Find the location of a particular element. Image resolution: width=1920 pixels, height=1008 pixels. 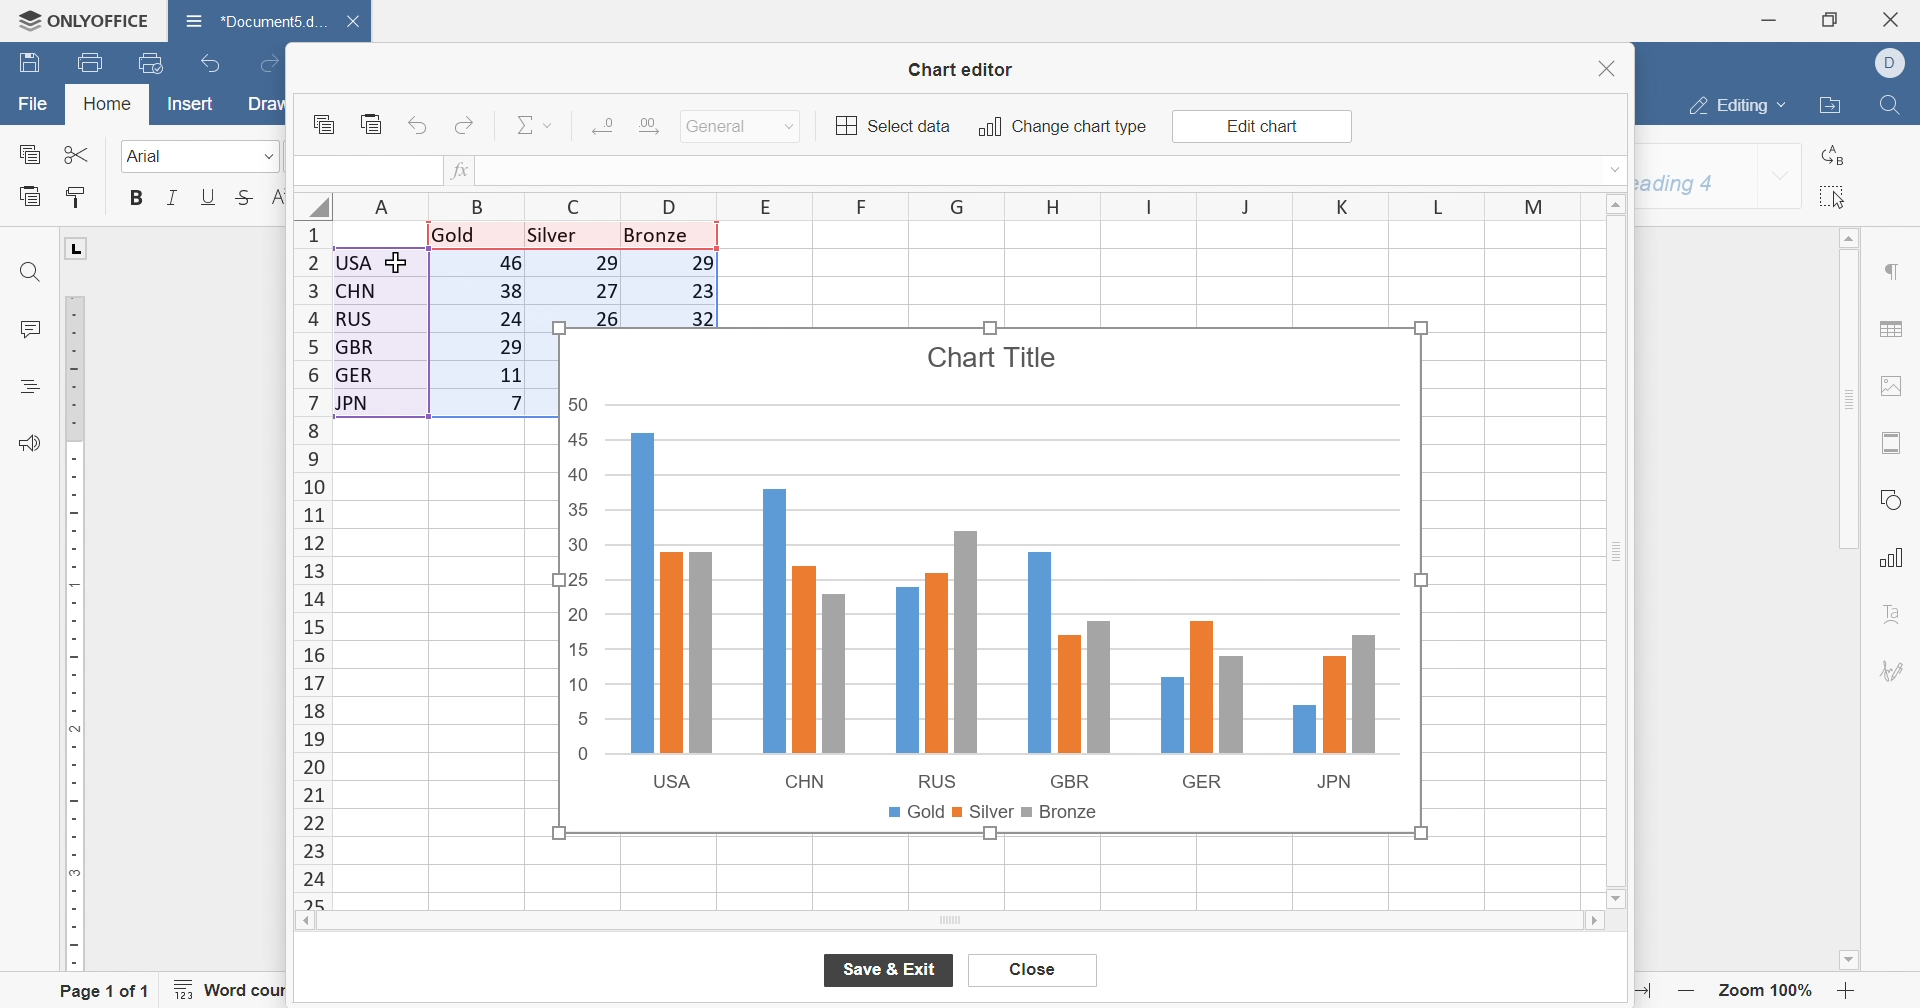

fx is located at coordinates (460, 171).